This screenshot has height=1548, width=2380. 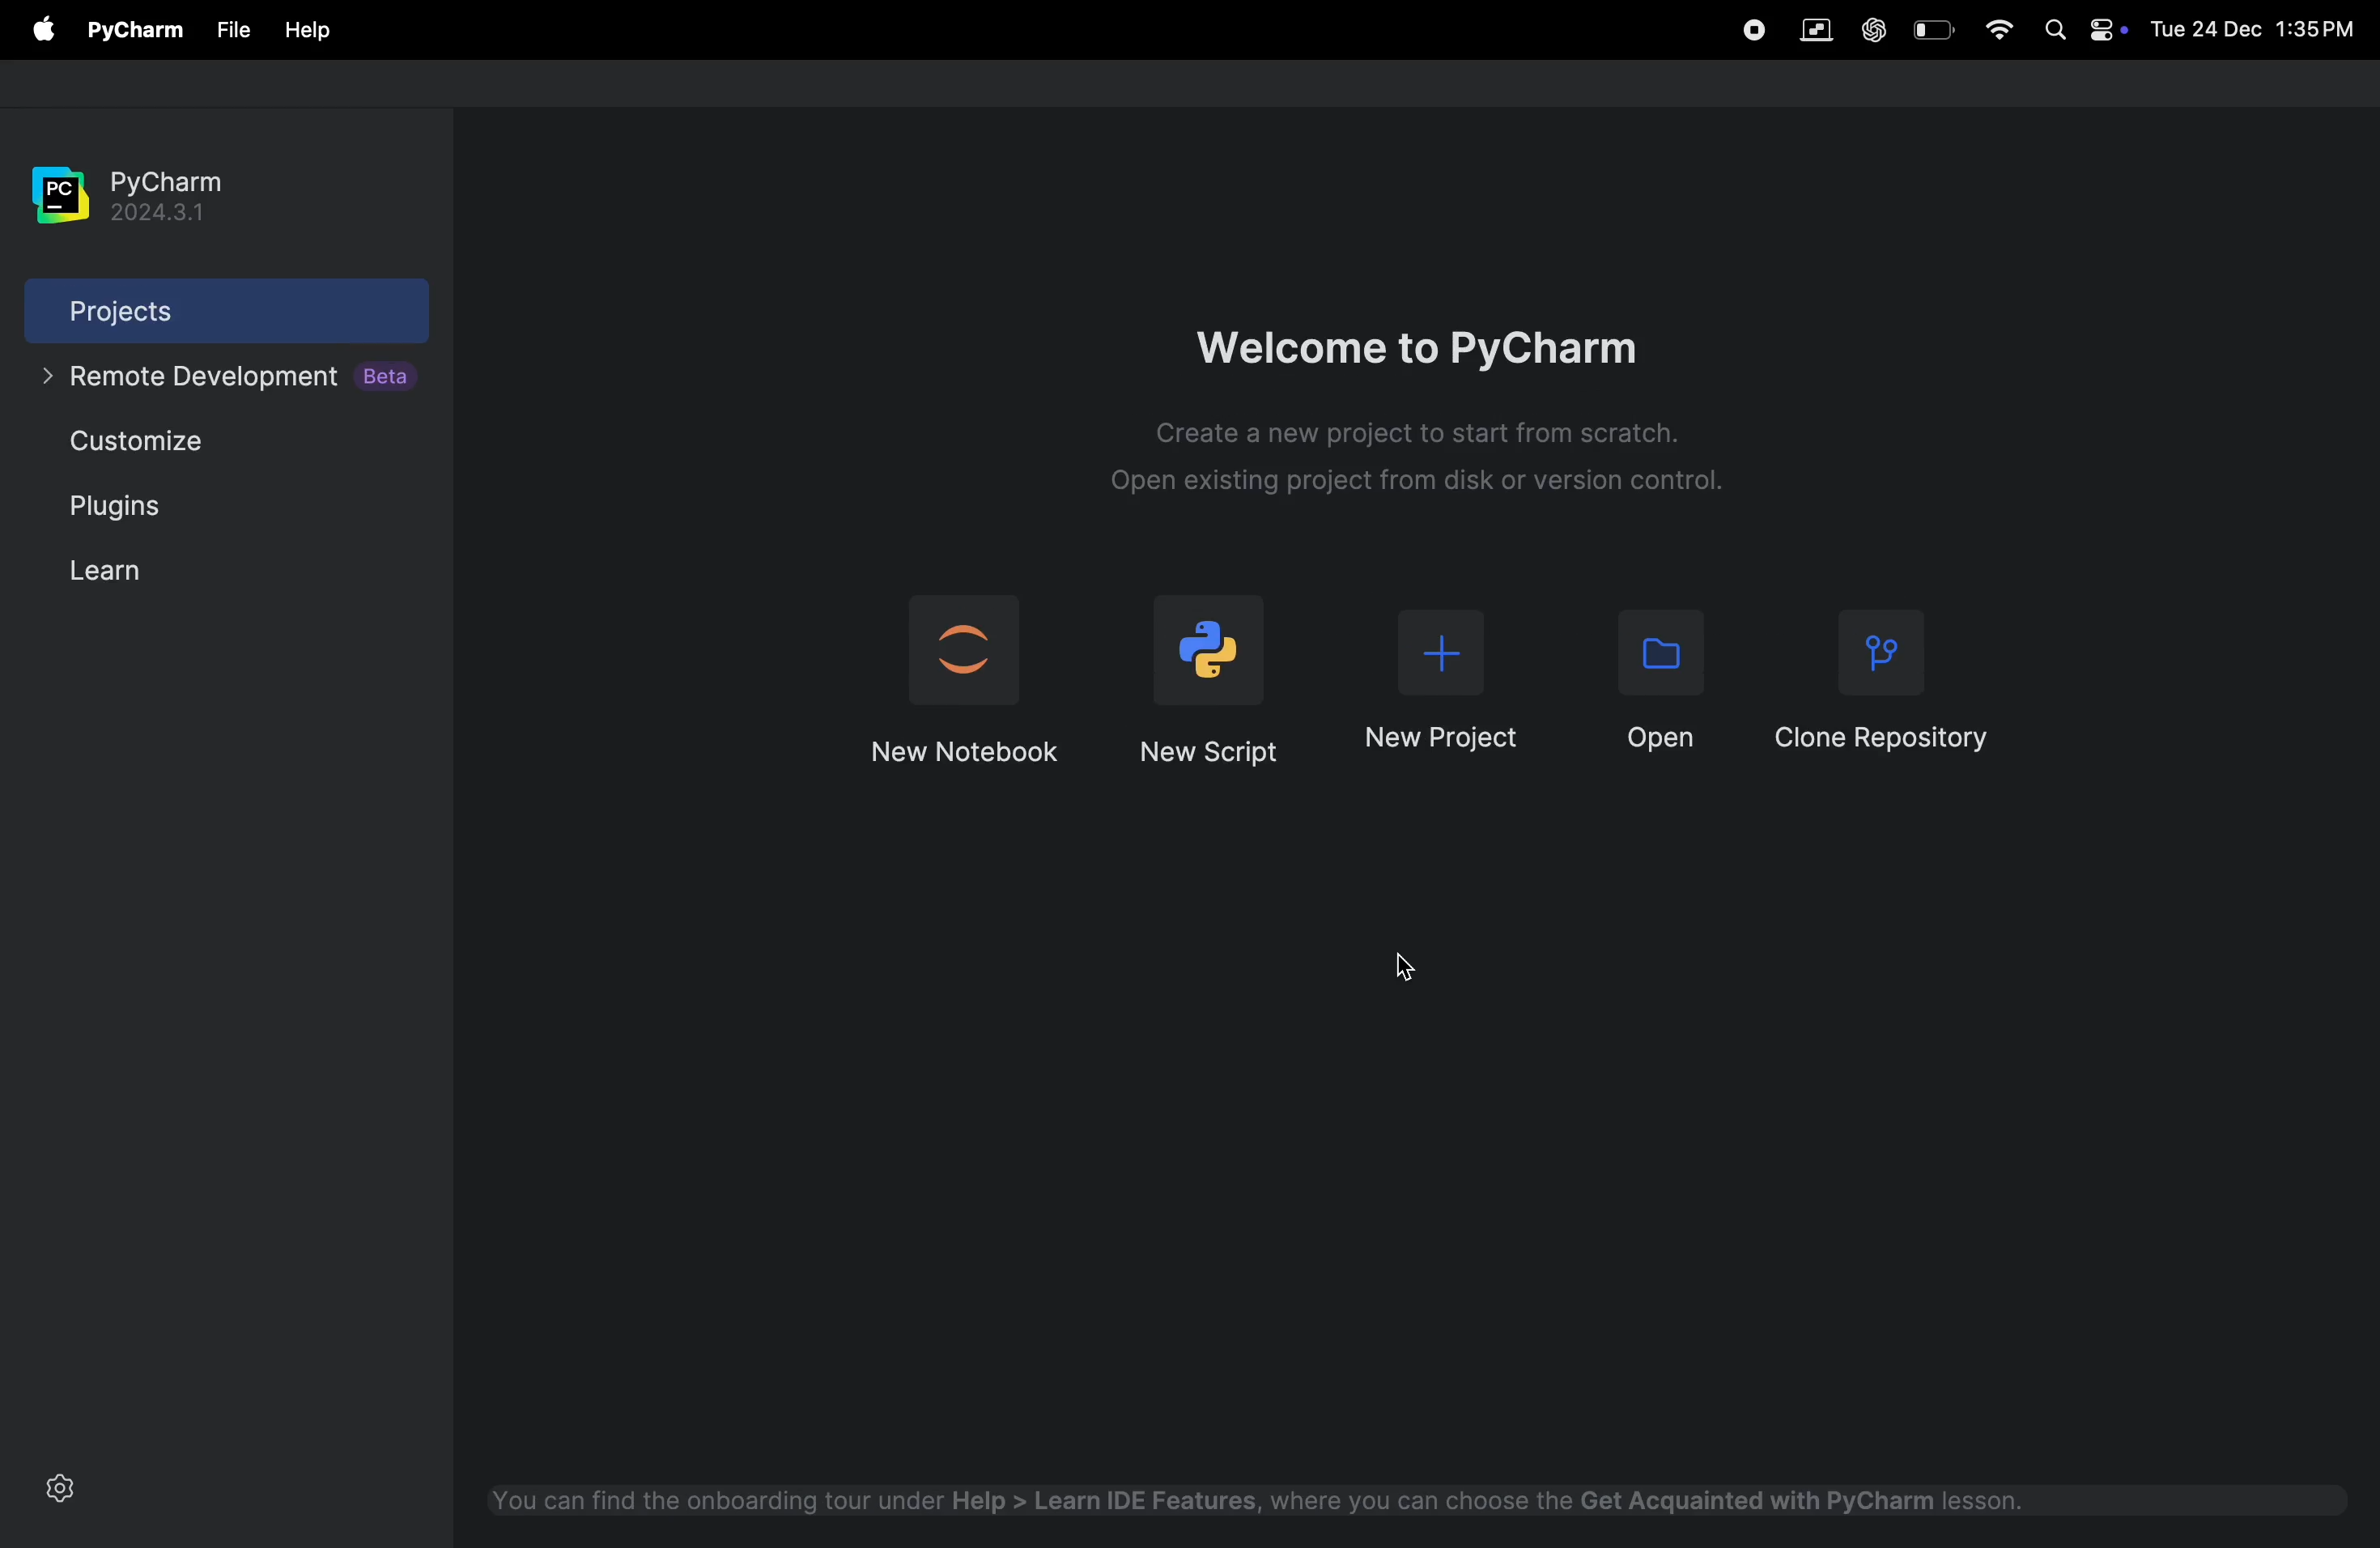 I want to click on new script, so click(x=1213, y=679).